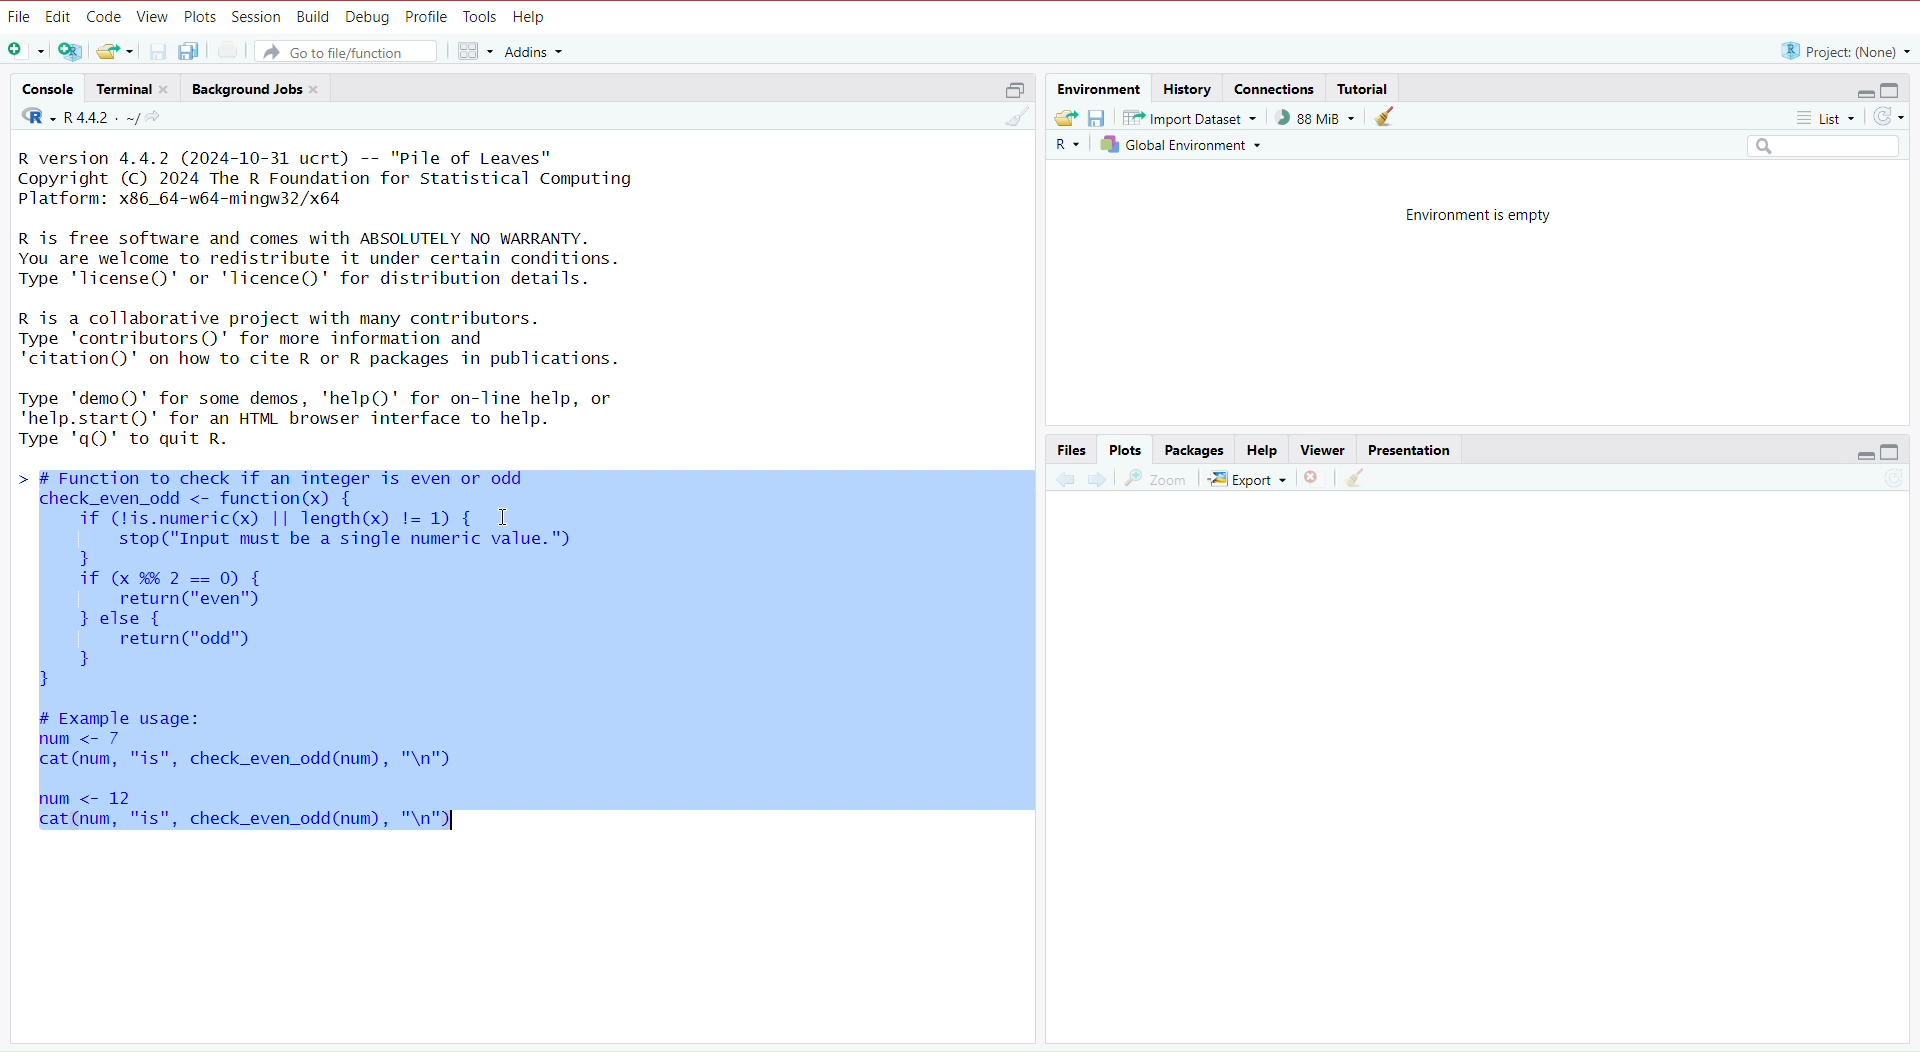  What do you see at coordinates (1246, 481) in the screenshot?
I see `export` at bounding box center [1246, 481].